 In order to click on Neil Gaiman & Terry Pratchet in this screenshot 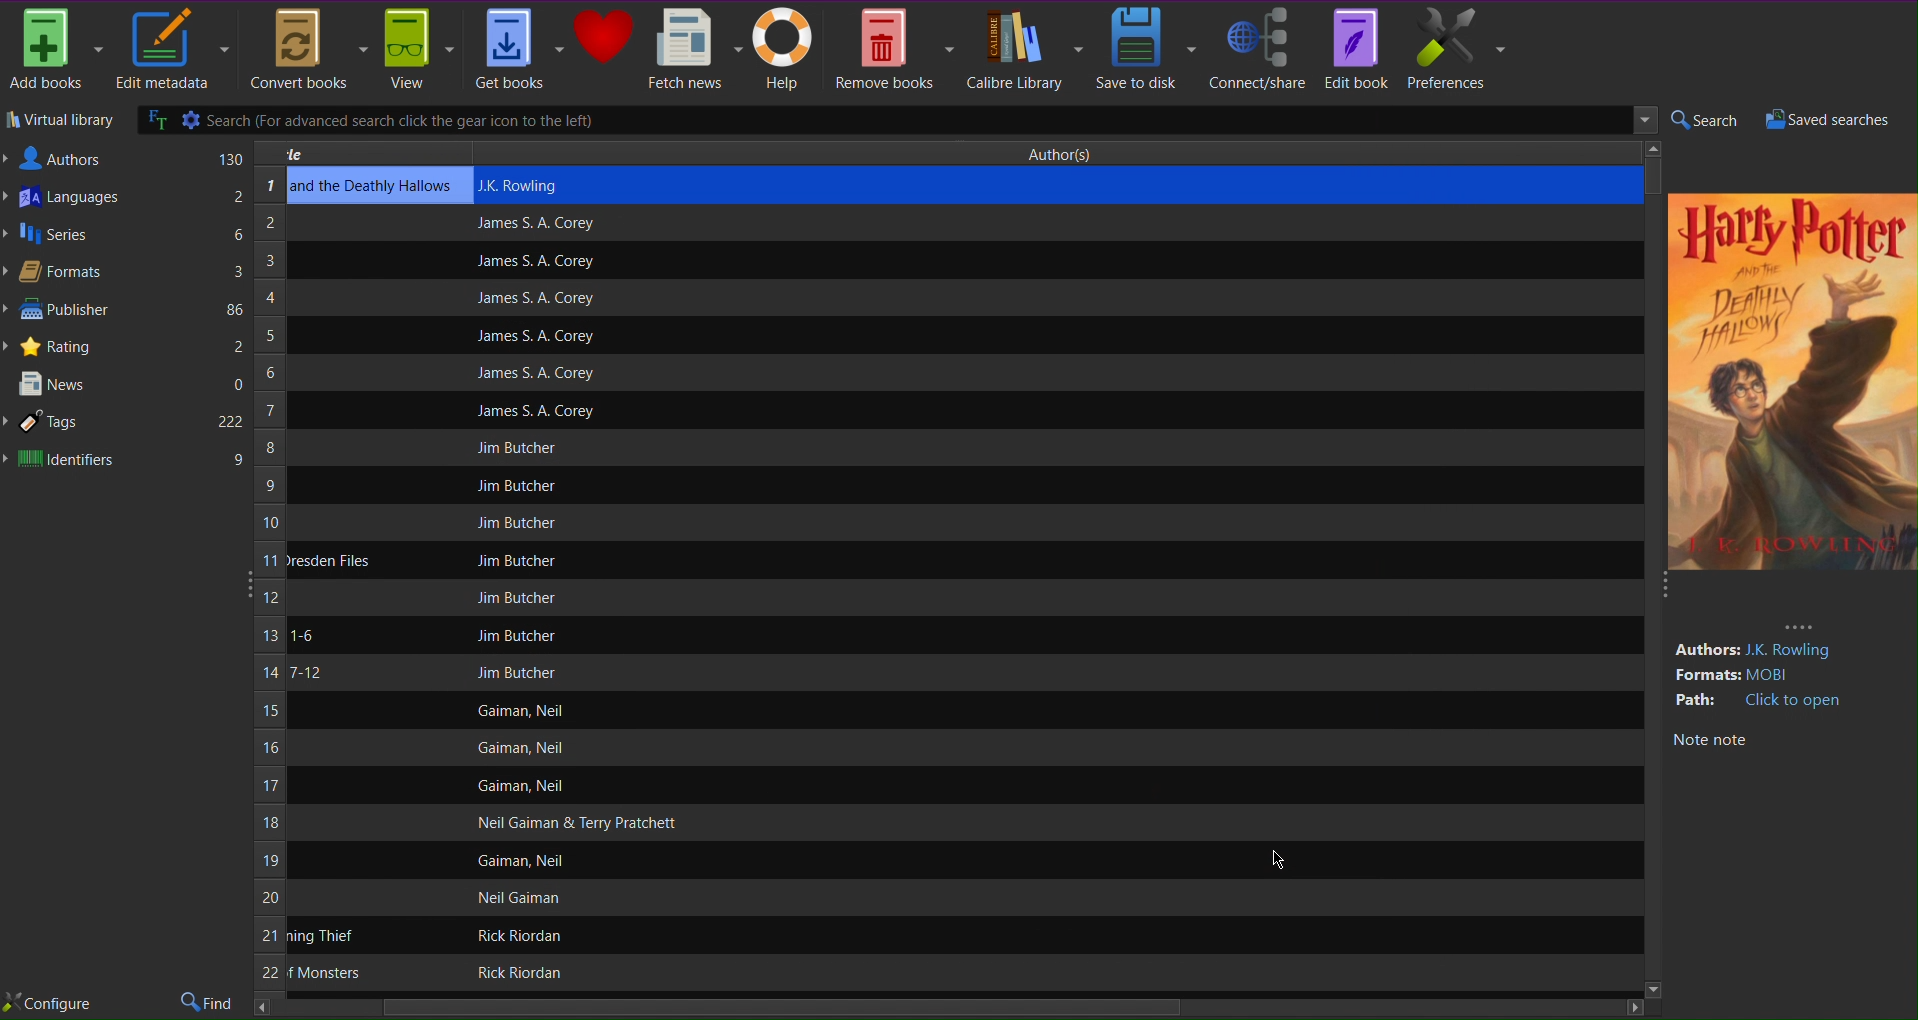, I will do `click(573, 823)`.